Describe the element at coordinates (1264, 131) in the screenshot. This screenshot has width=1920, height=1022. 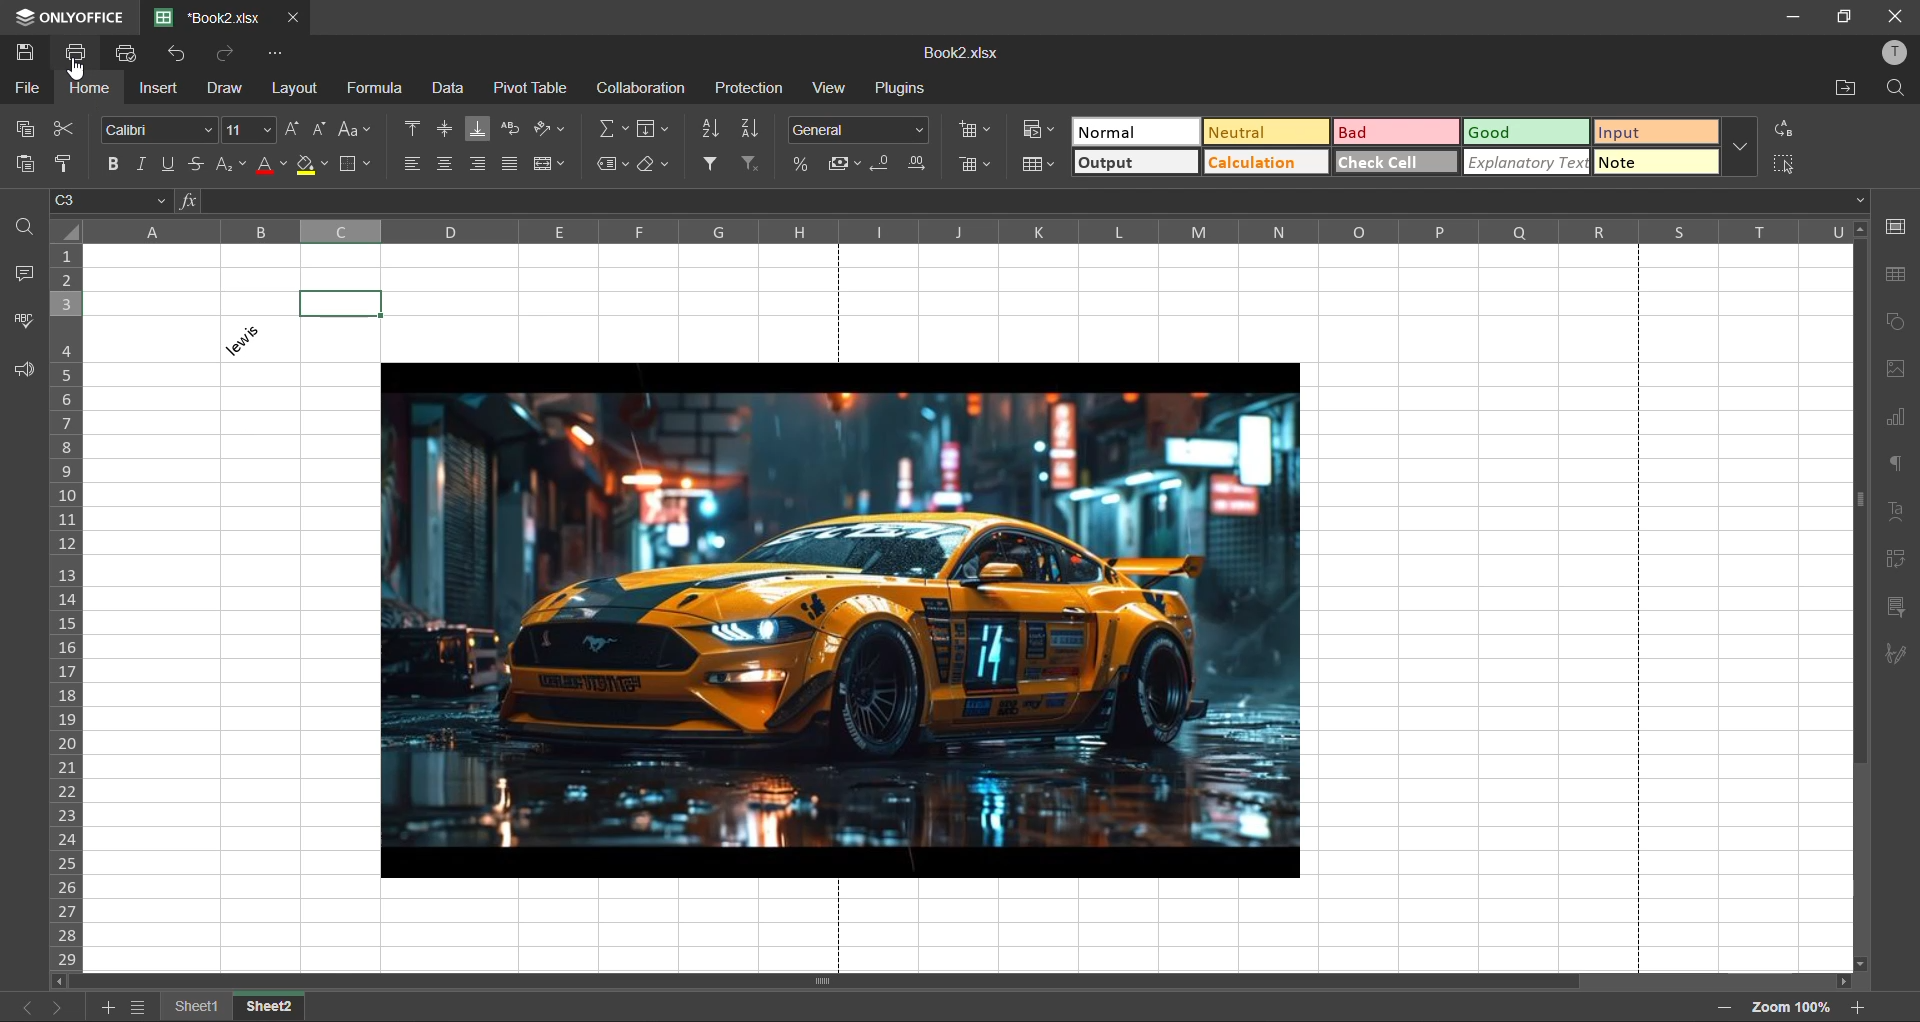
I see `neutral` at that location.